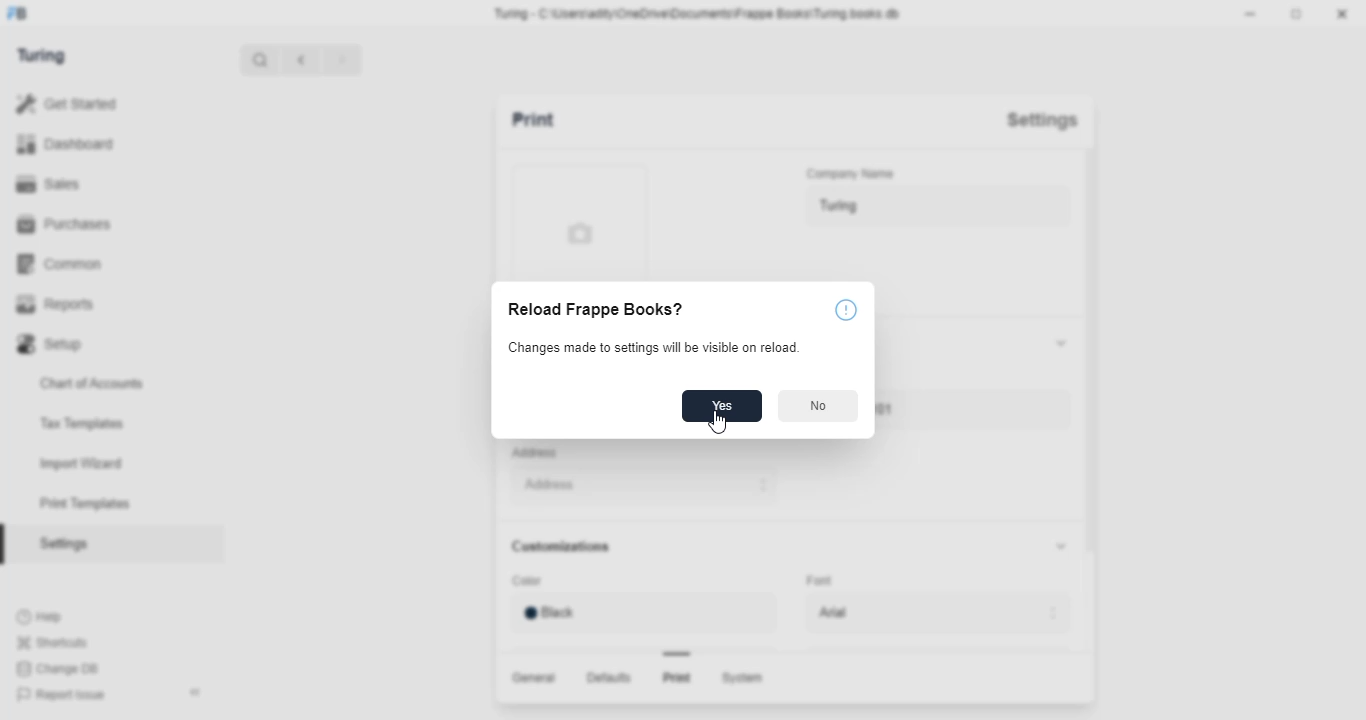 Image resolution: width=1366 pixels, height=720 pixels. I want to click on Get Started, so click(91, 102).